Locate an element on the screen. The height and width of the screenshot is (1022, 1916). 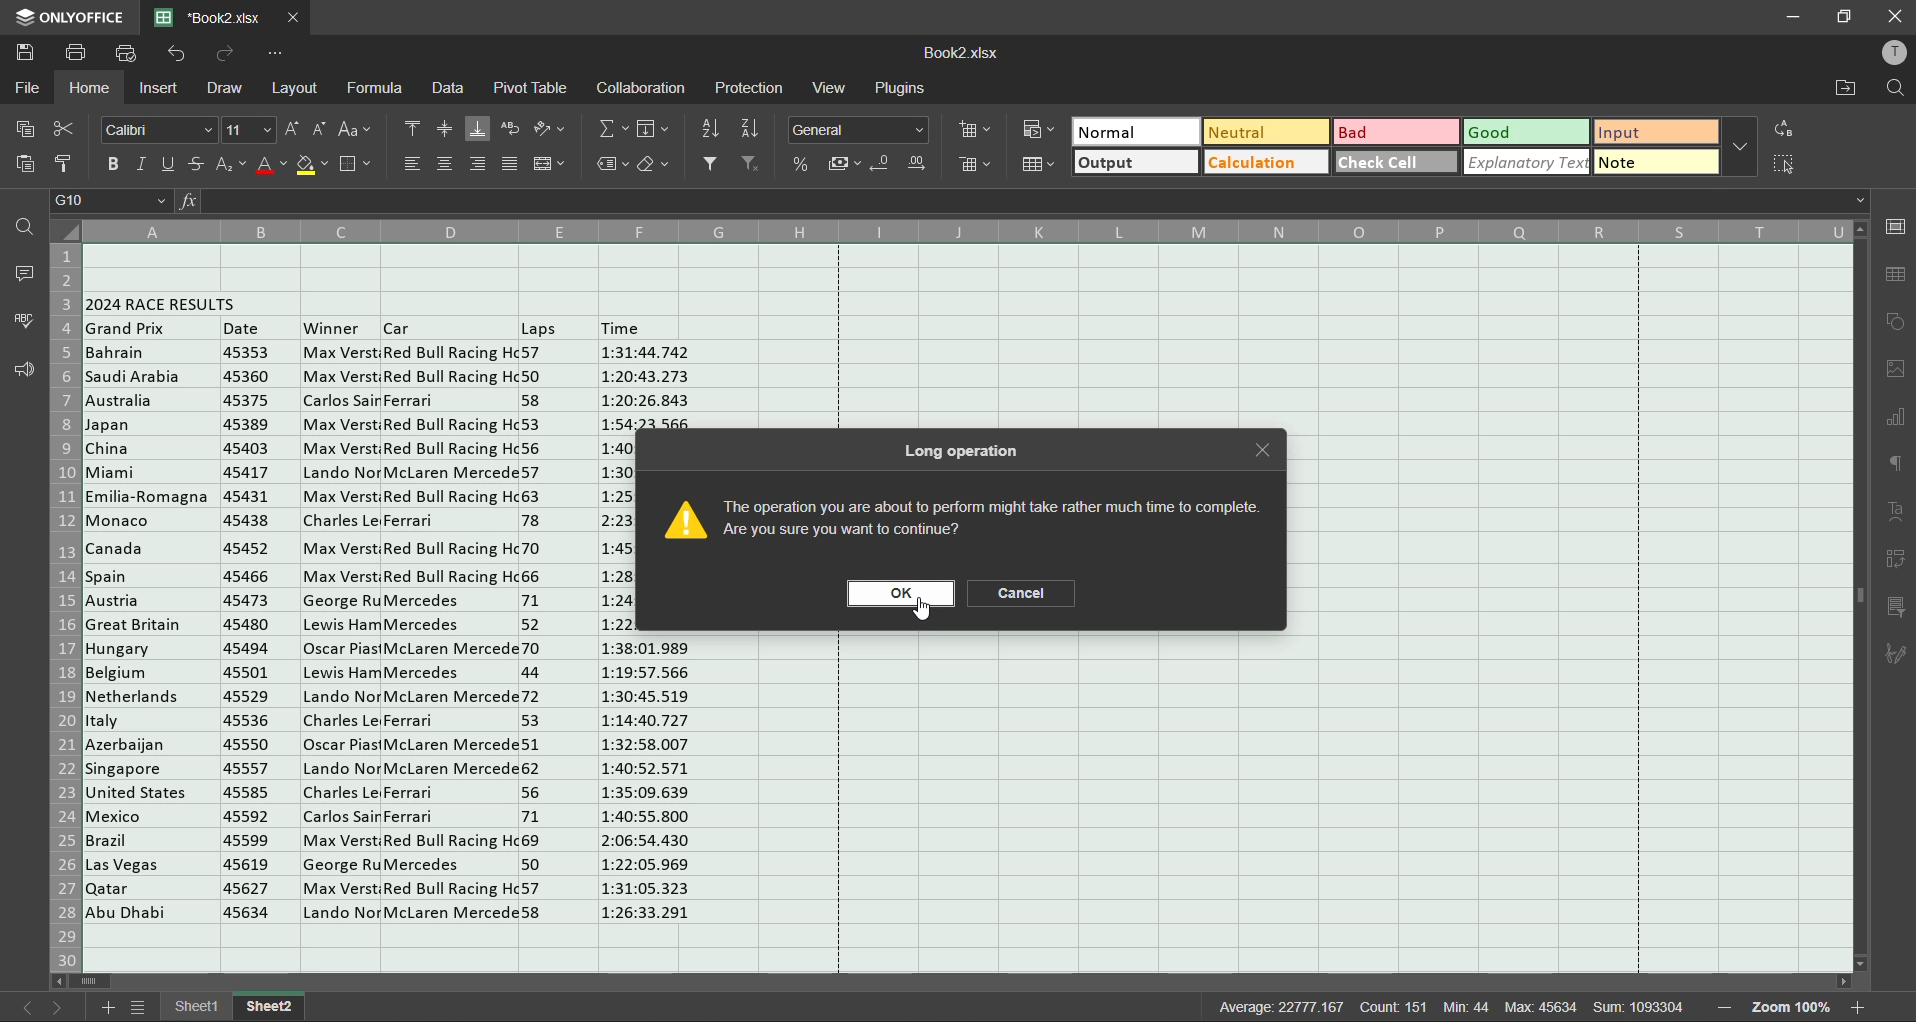
paragraph is located at coordinates (1893, 470).